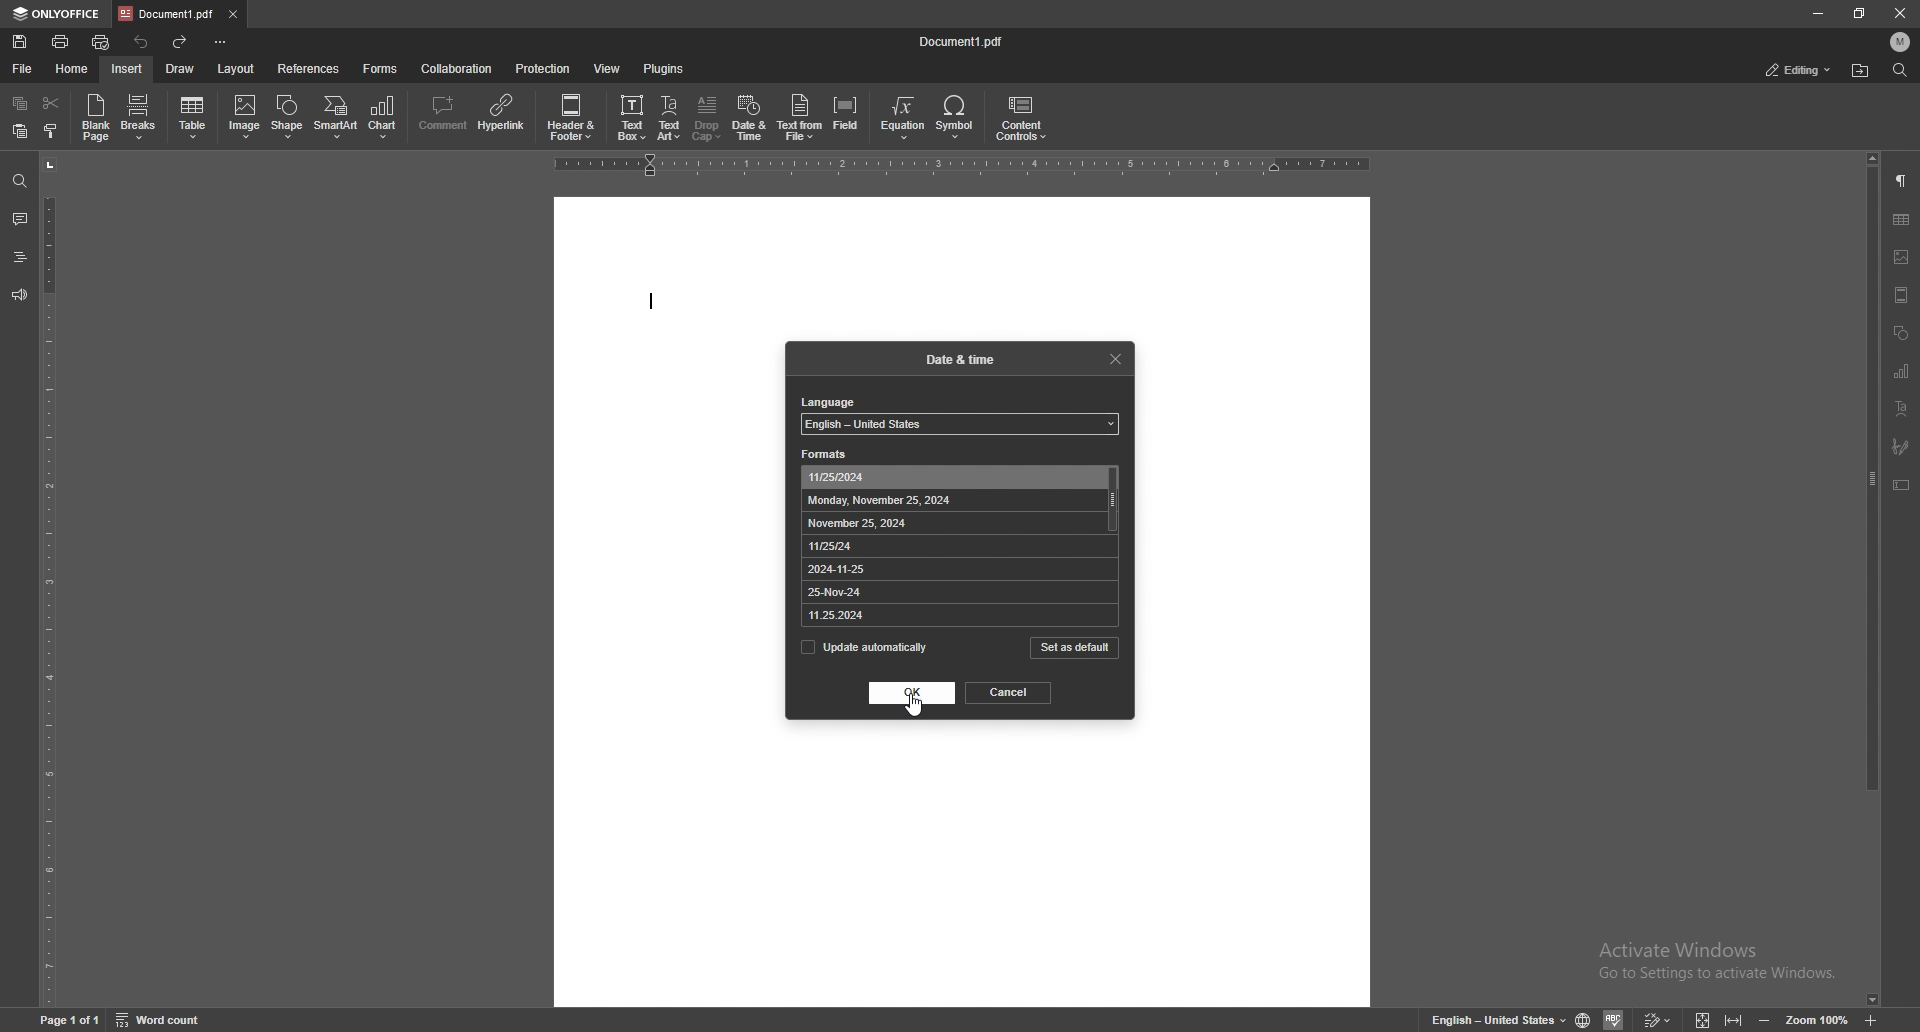  What do you see at coordinates (20, 68) in the screenshot?
I see `file` at bounding box center [20, 68].